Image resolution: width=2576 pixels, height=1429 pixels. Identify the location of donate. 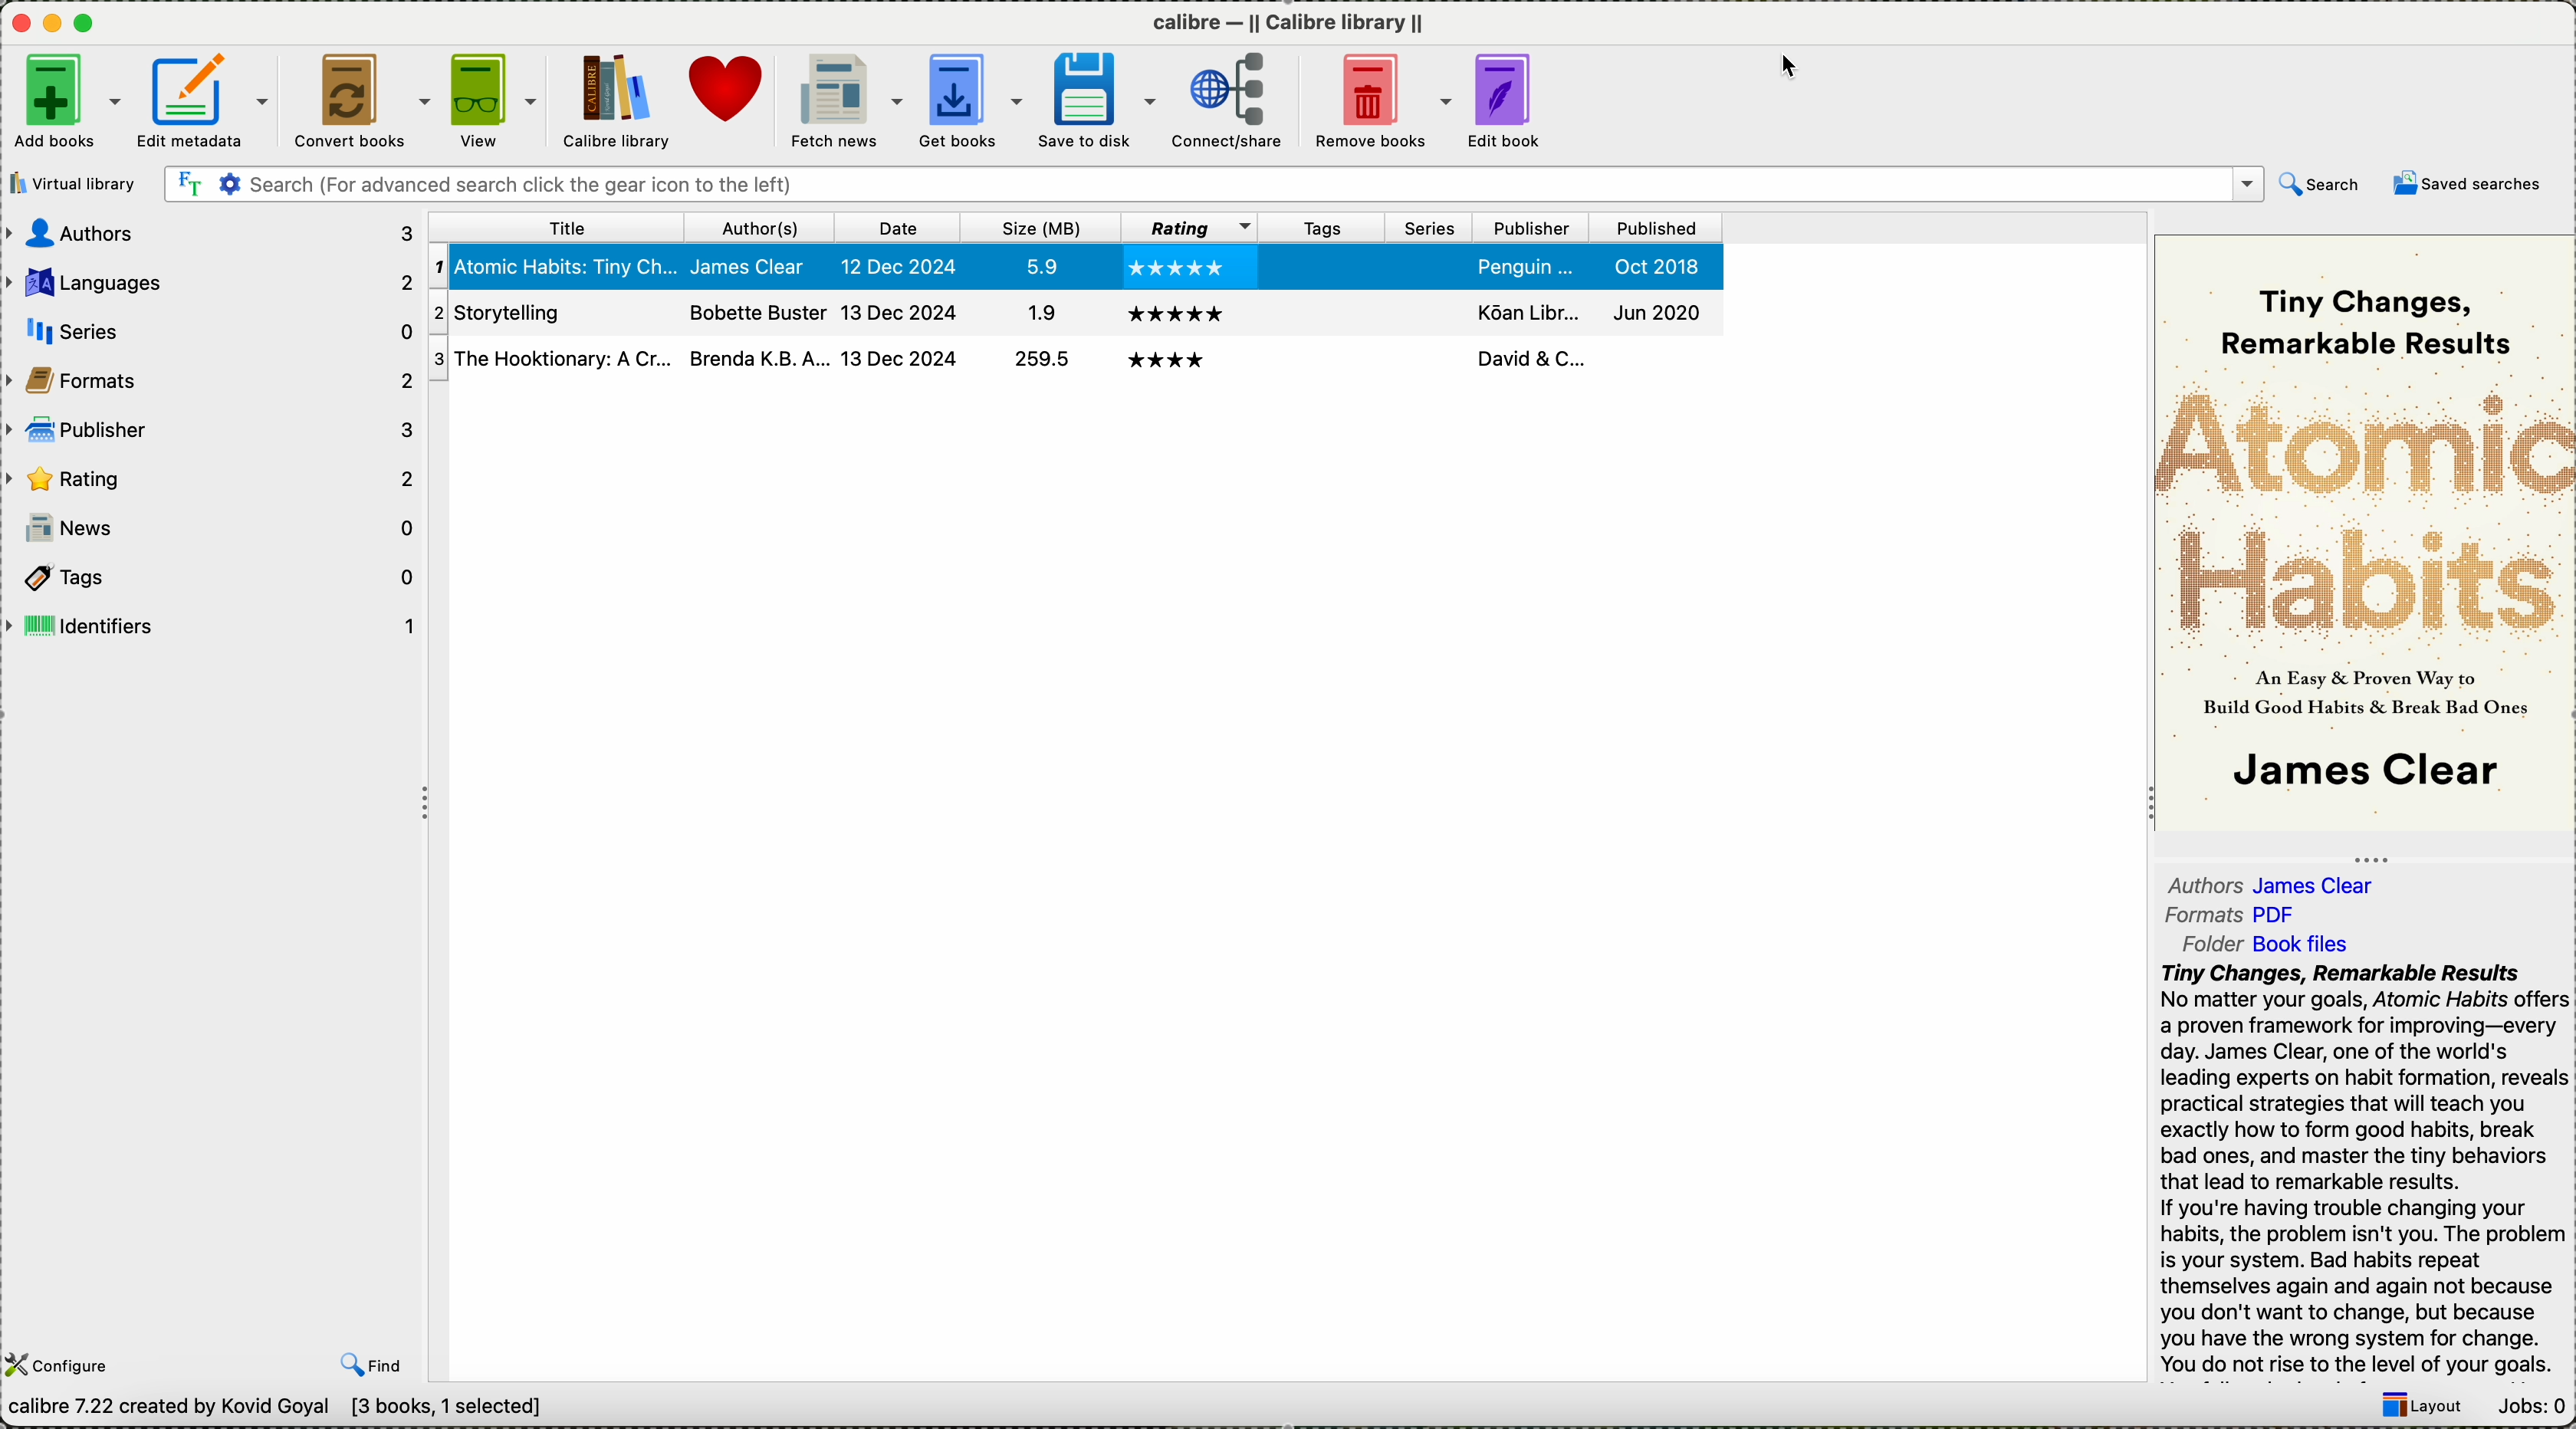
(726, 90).